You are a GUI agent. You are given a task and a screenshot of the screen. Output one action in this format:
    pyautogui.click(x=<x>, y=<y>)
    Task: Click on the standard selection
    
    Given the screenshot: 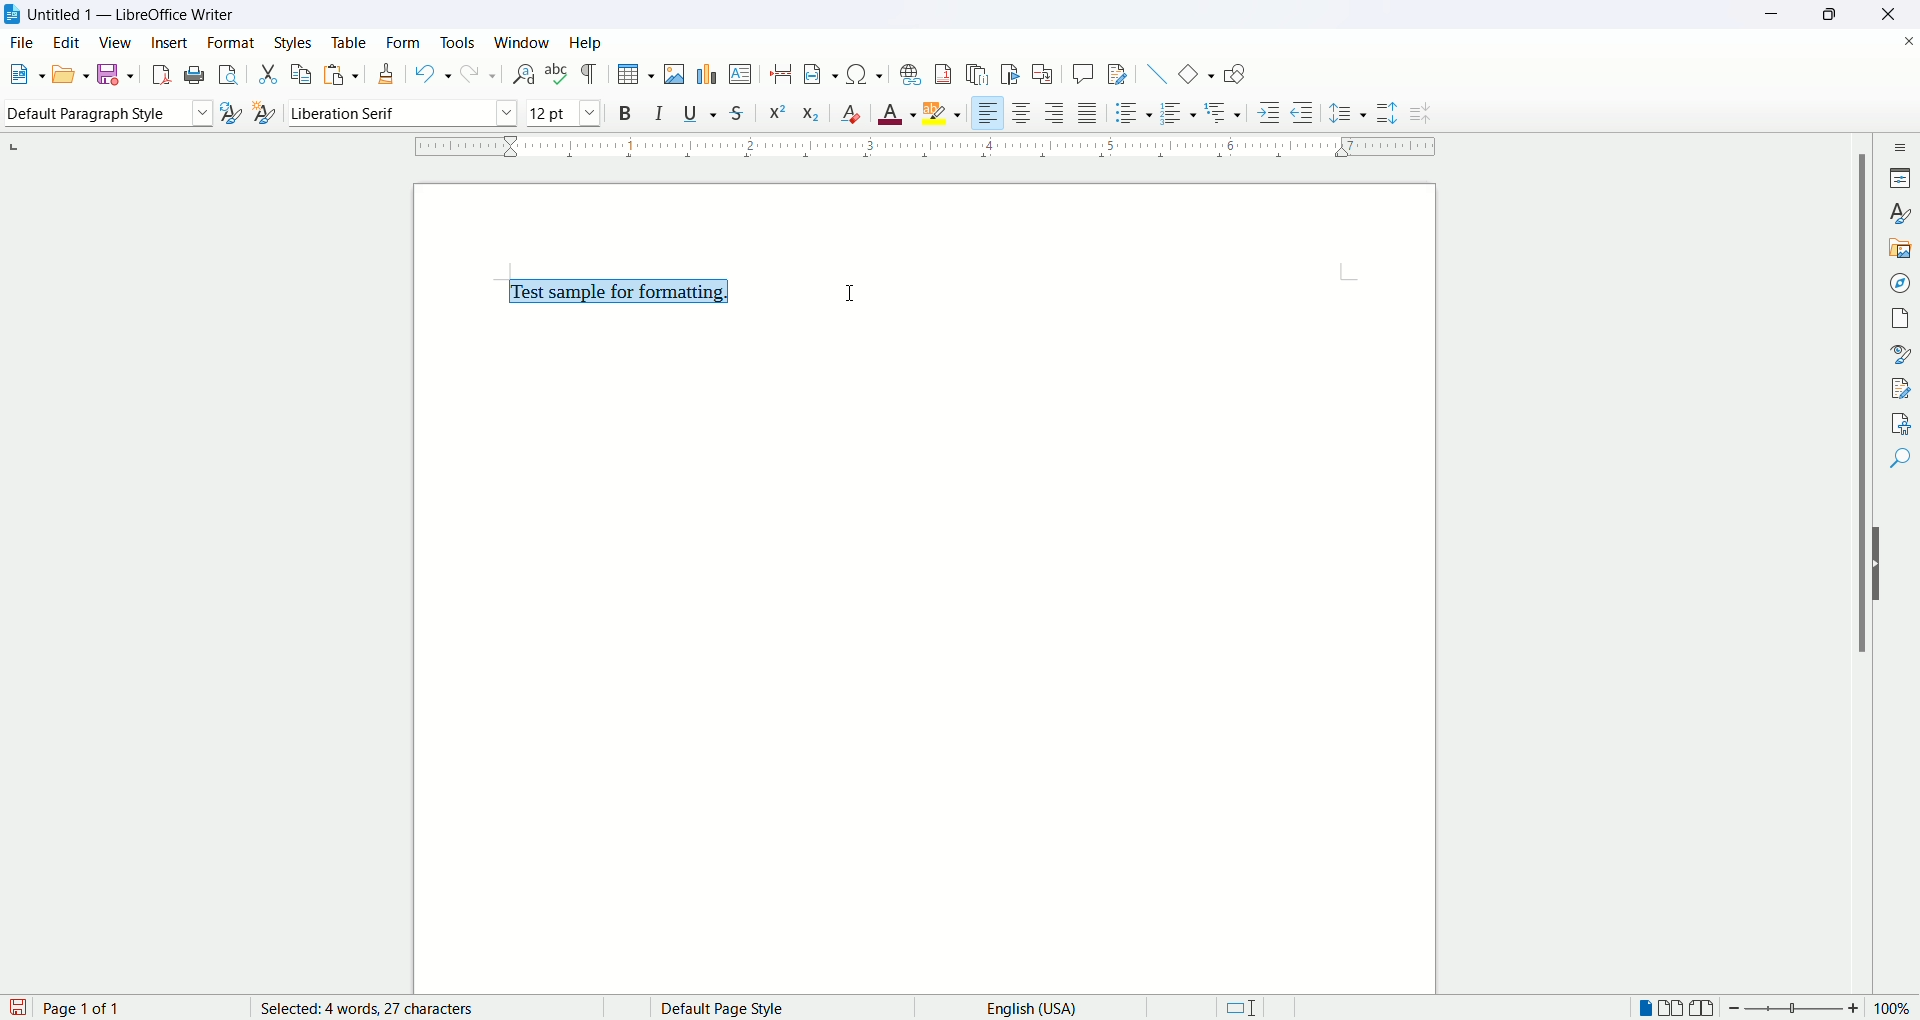 What is the action you would take?
    pyautogui.click(x=1255, y=1008)
    